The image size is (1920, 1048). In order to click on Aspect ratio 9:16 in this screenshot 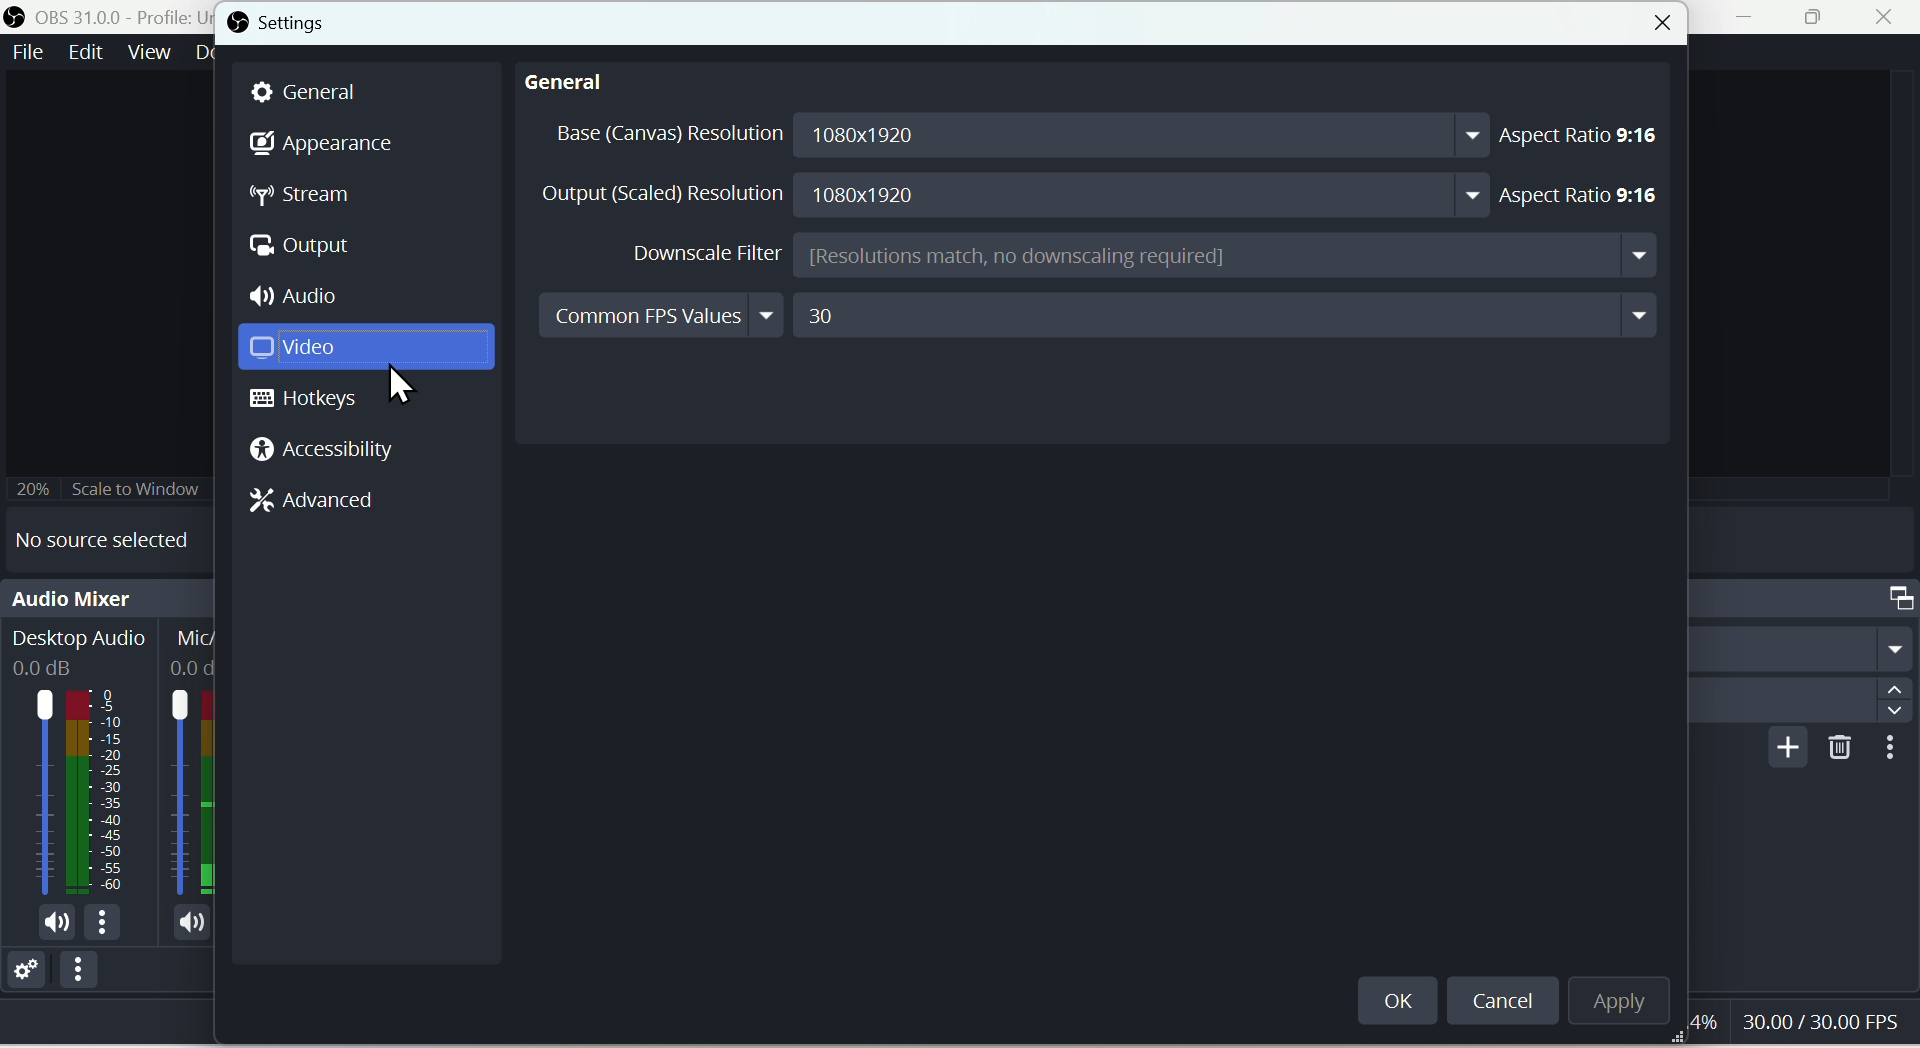, I will do `click(1588, 136)`.